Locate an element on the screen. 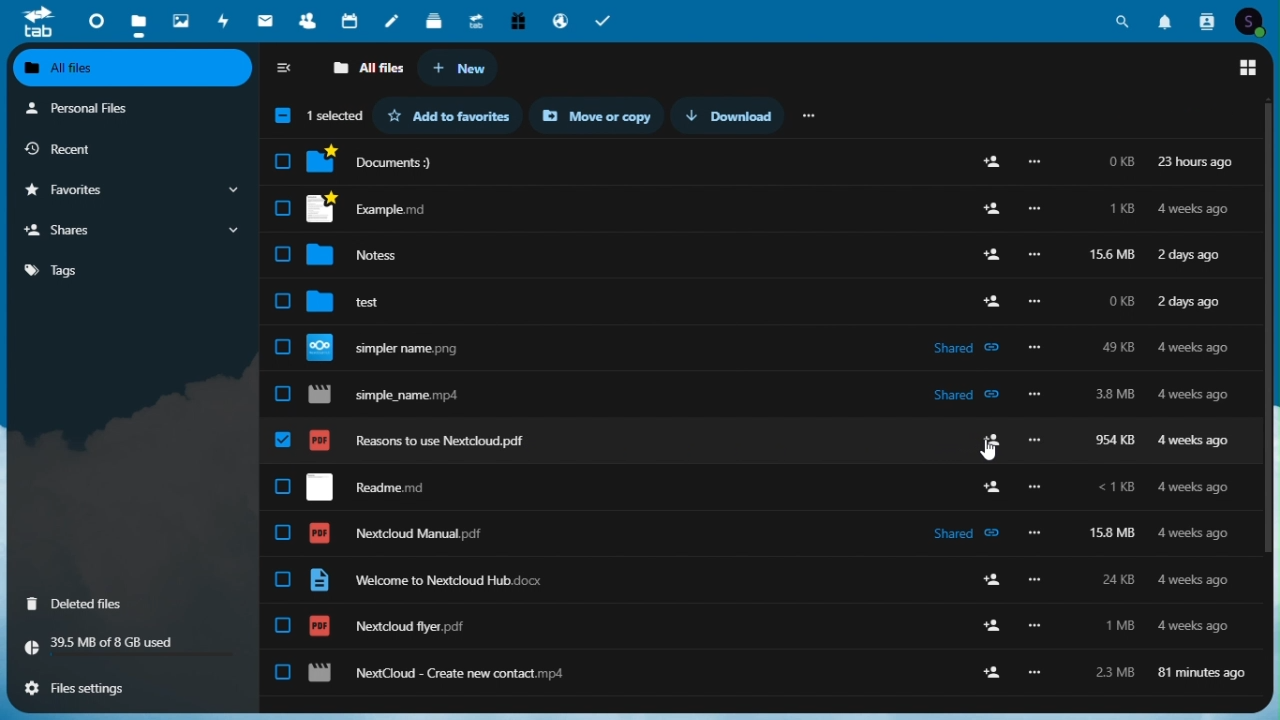 Image resolution: width=1280 pixels, height=720 pixels. checkbox is located at coordinates (284, 535).